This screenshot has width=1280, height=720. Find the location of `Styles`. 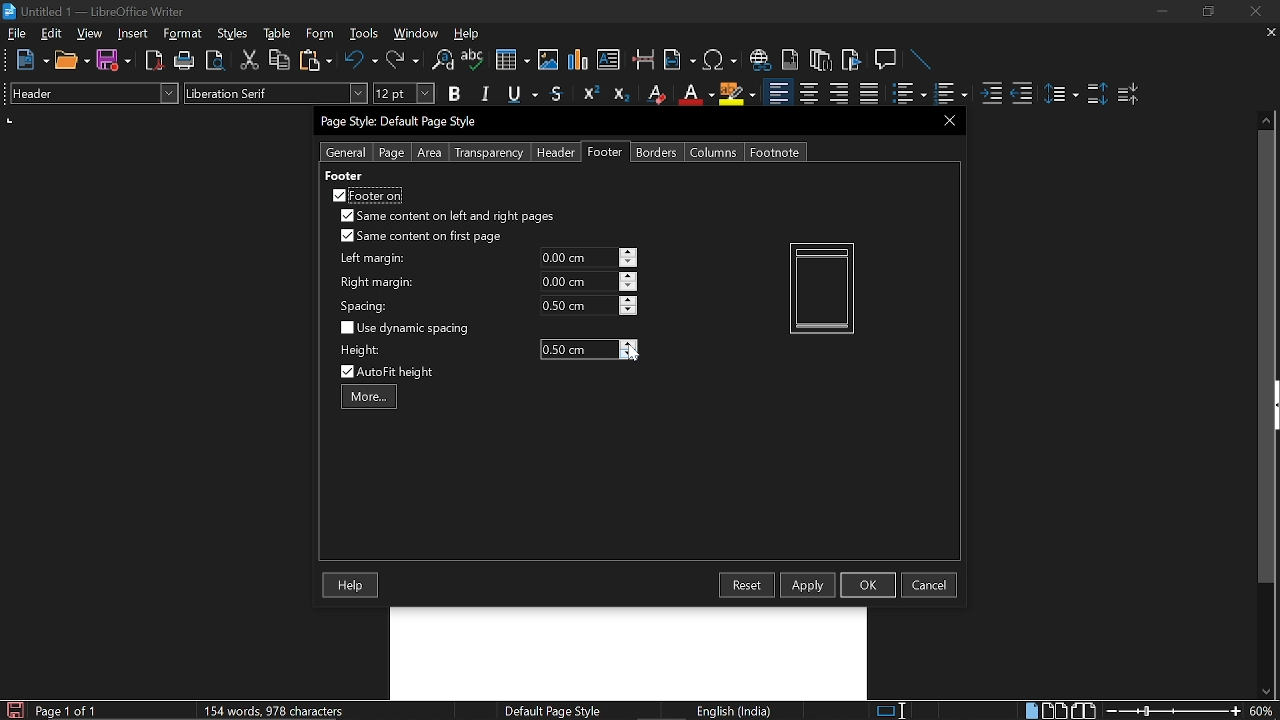

Styles is located at coordinates (233, 34).